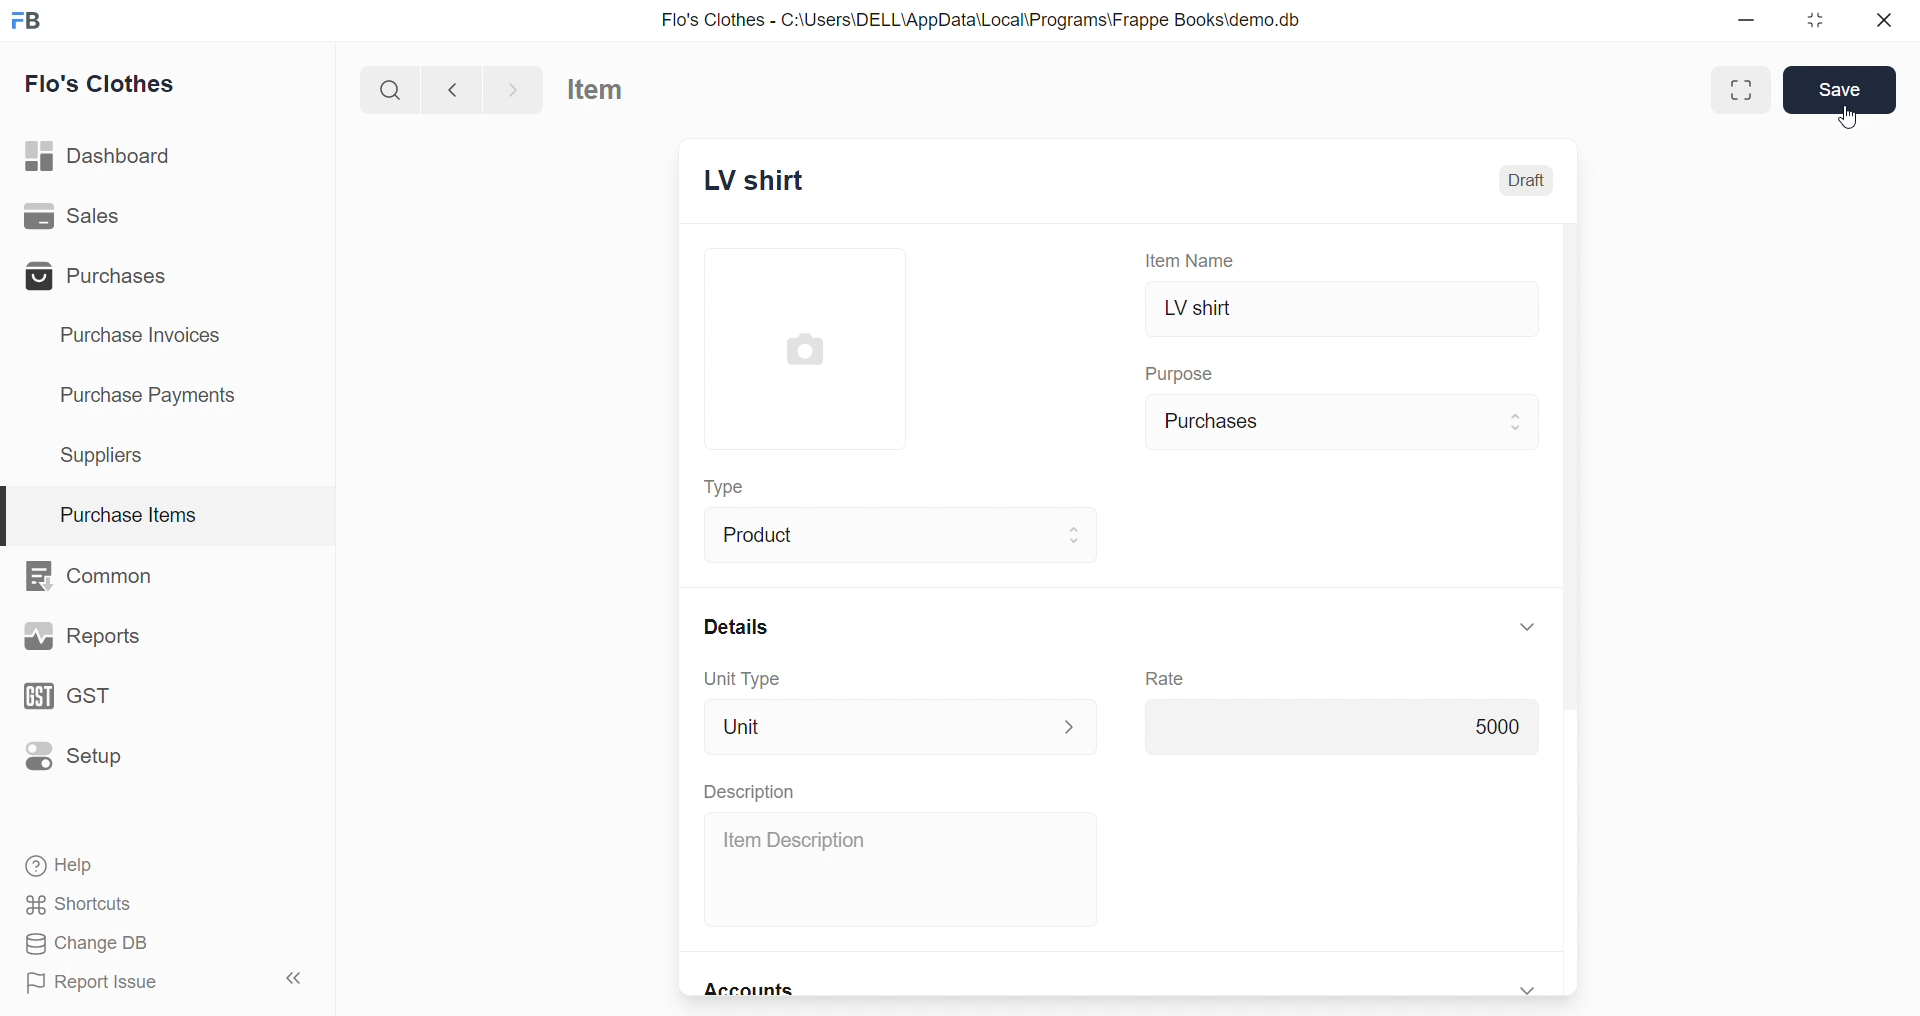 Image resolution: width=1920 pixels, height=1016 pixels. What do you see at coordinates (1578, 609) in the screenshot?
I see `scroll bar` at bounding box center [1578, 609].